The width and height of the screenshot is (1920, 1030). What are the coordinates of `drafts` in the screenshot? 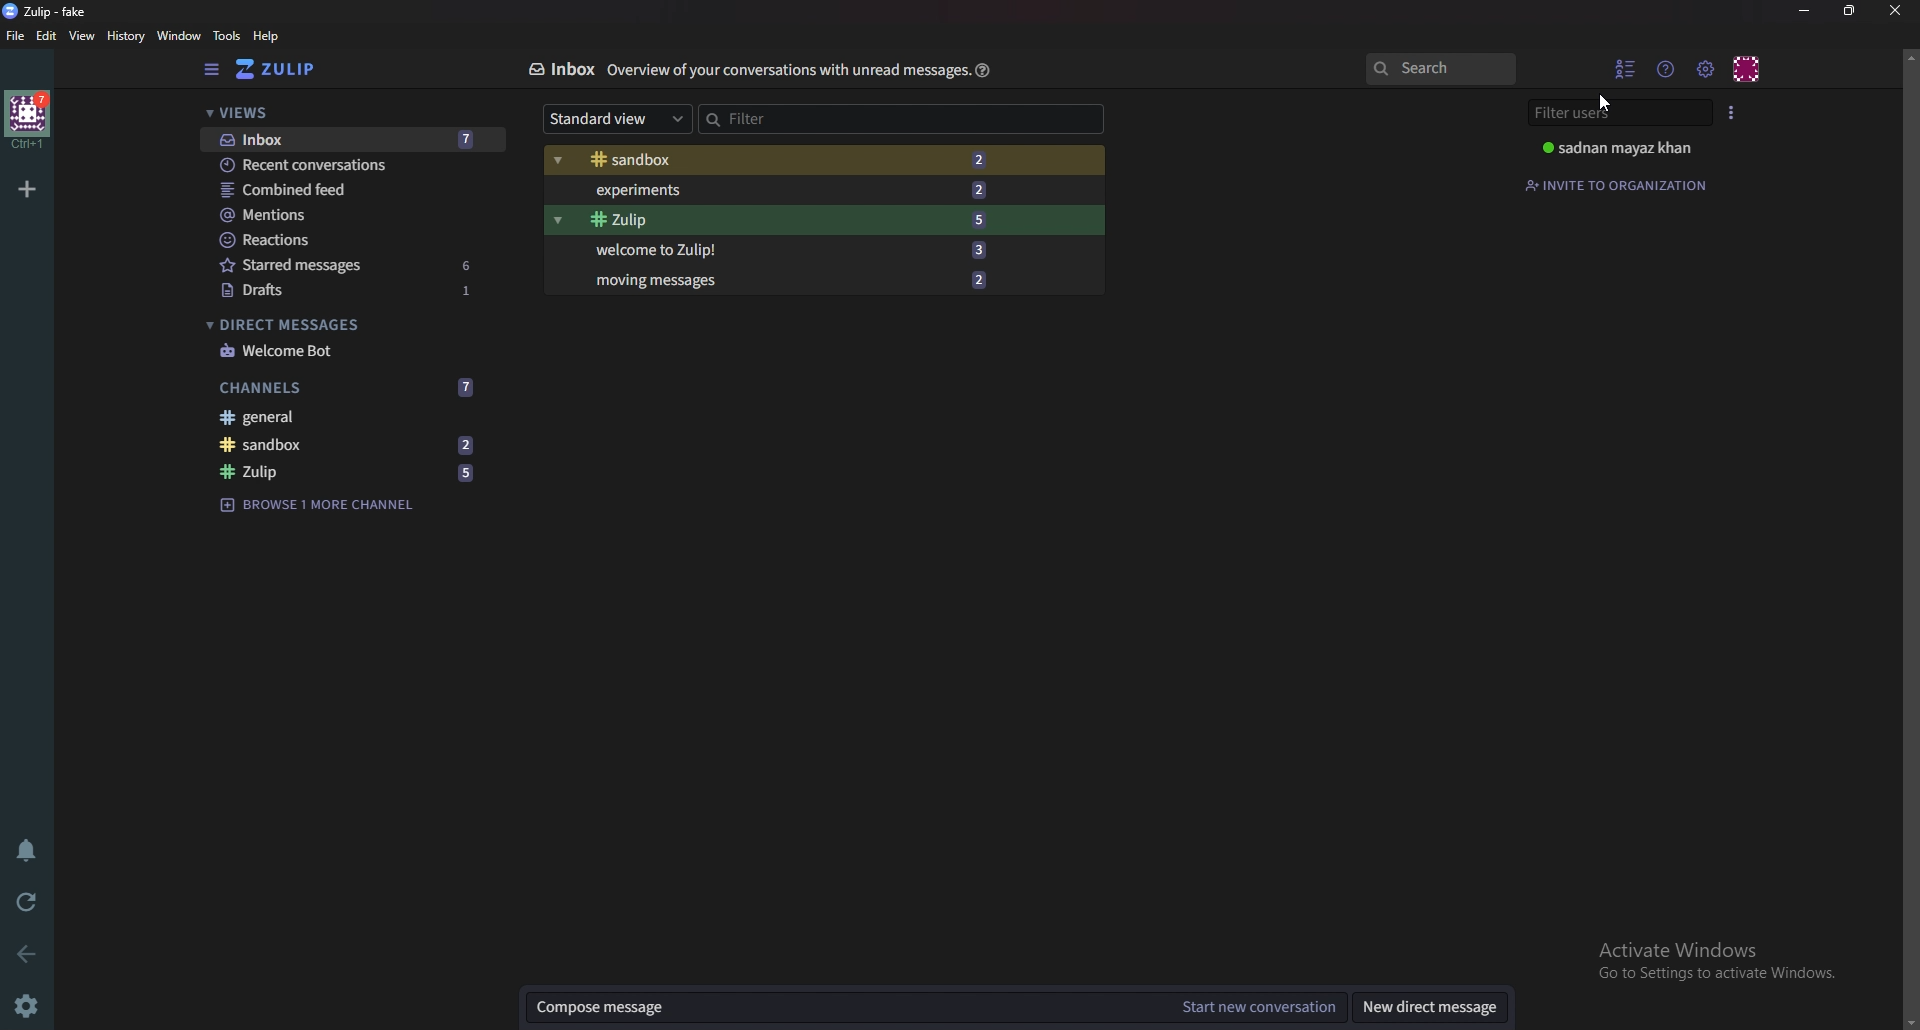 It's located at (352, 290).